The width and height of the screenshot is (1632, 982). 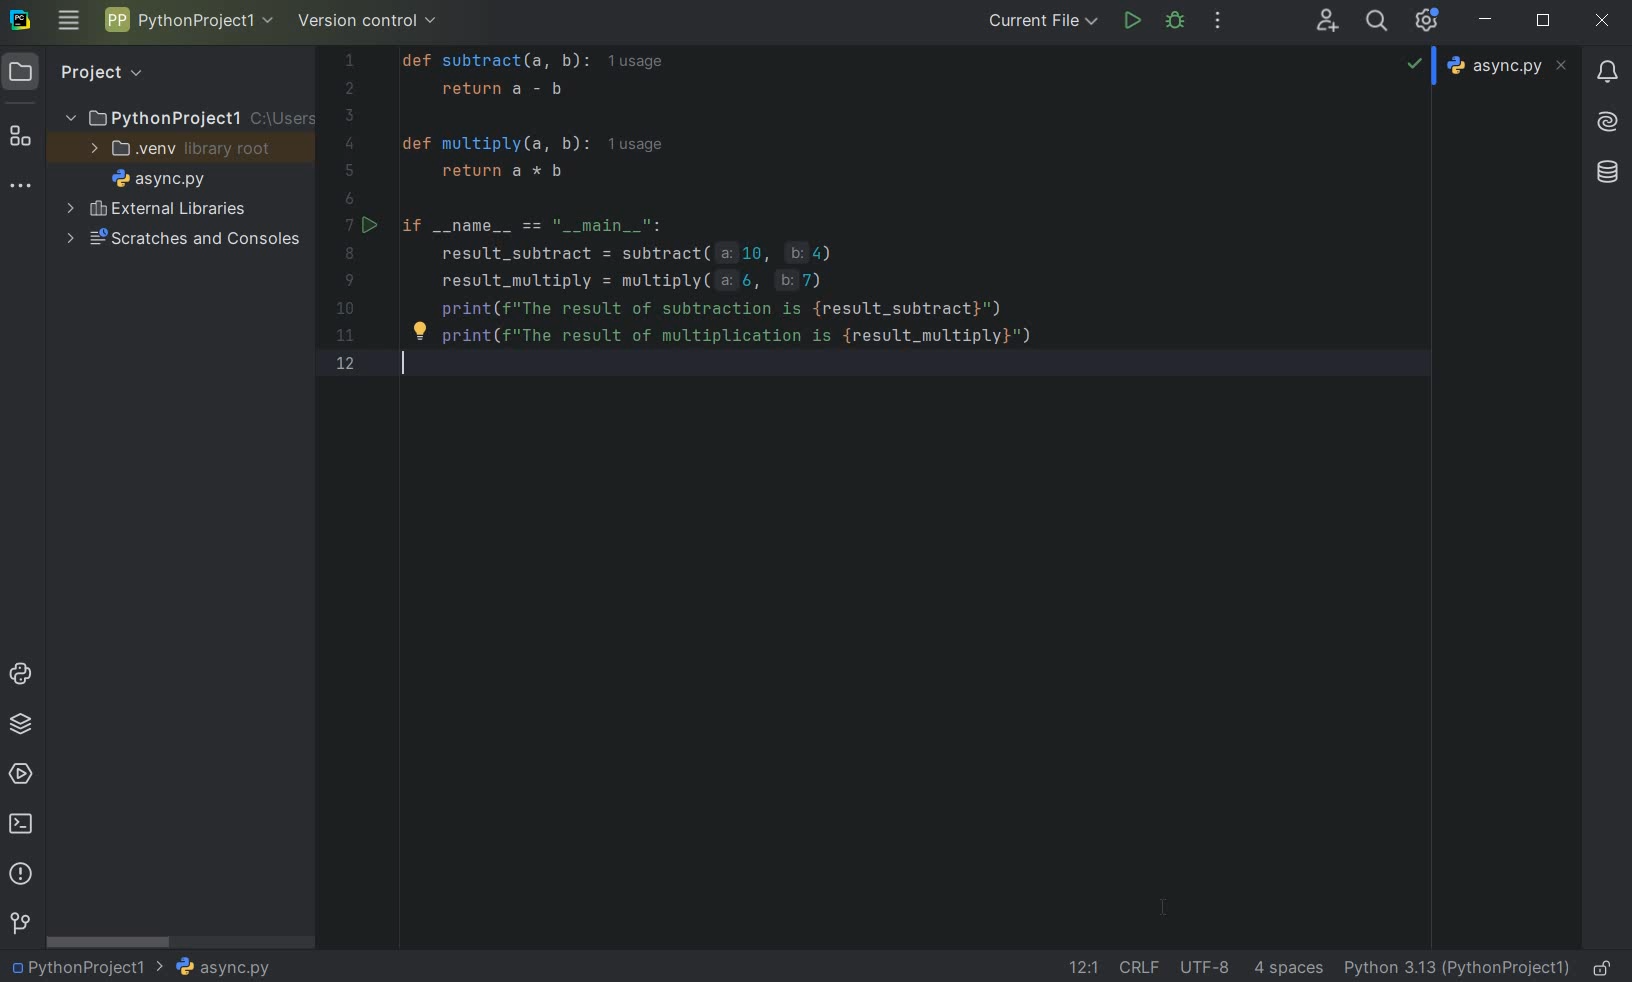 I want to click on project icon, so click(x=21, y=70).